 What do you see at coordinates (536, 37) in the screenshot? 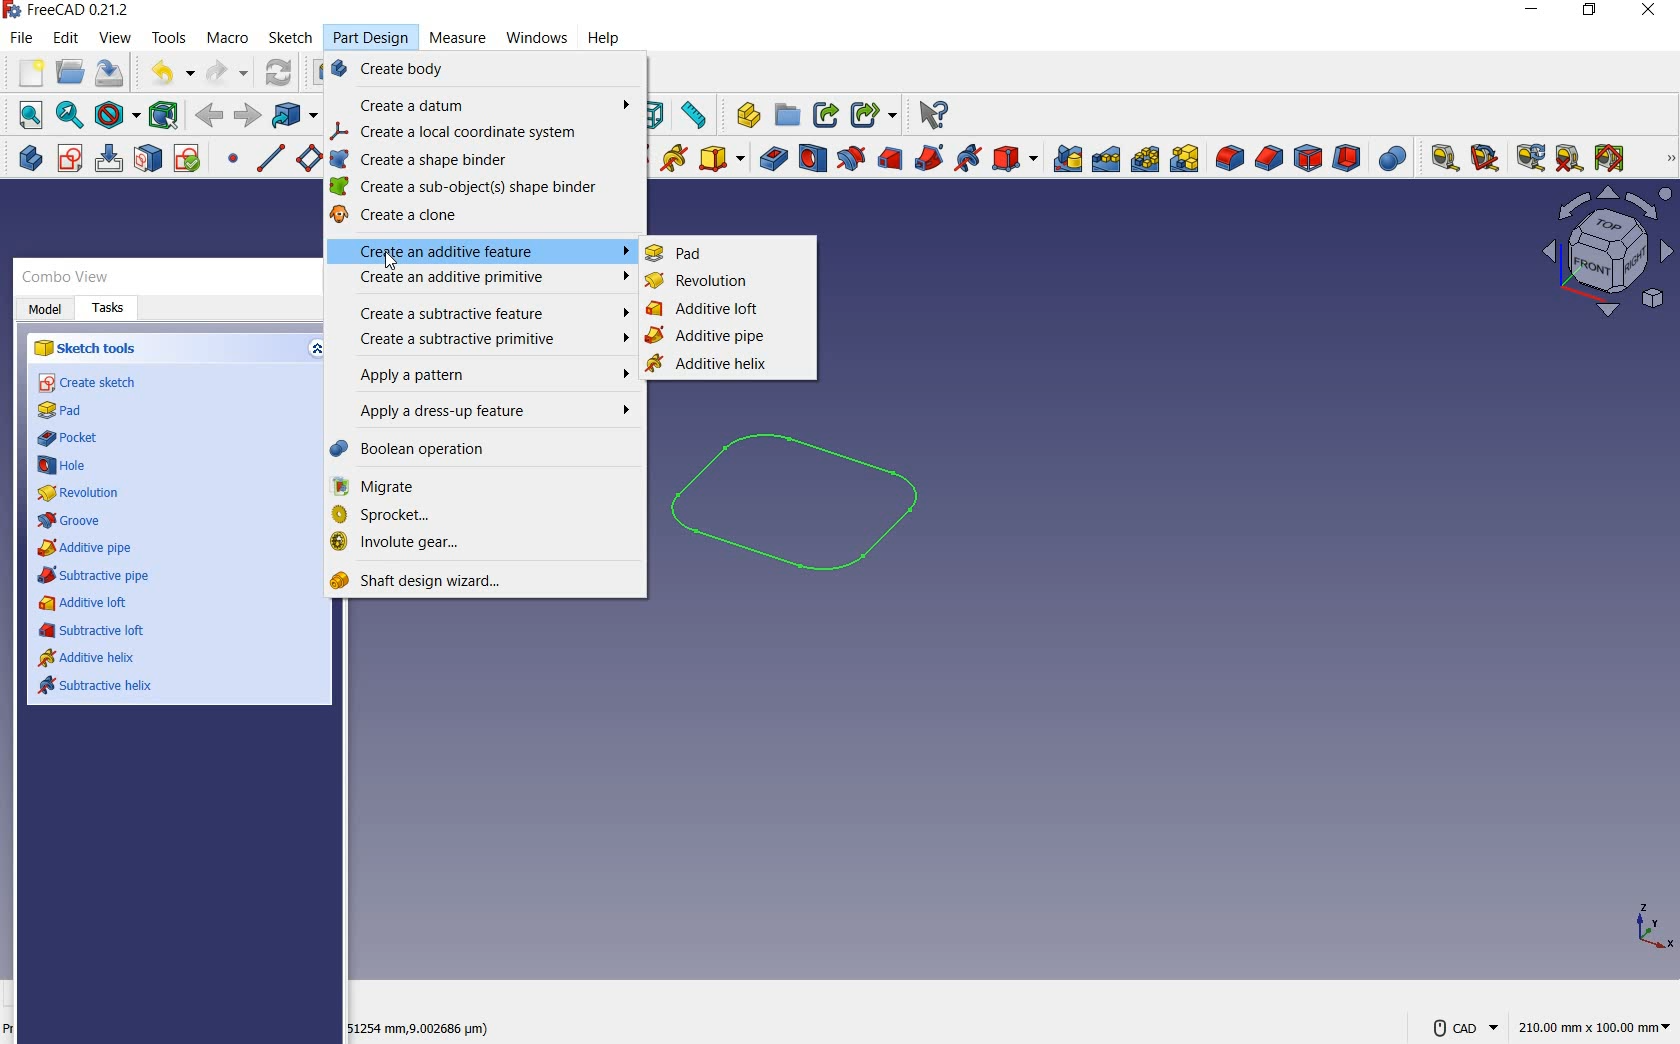
I see `Cursor` at bounding box center [536, 37].